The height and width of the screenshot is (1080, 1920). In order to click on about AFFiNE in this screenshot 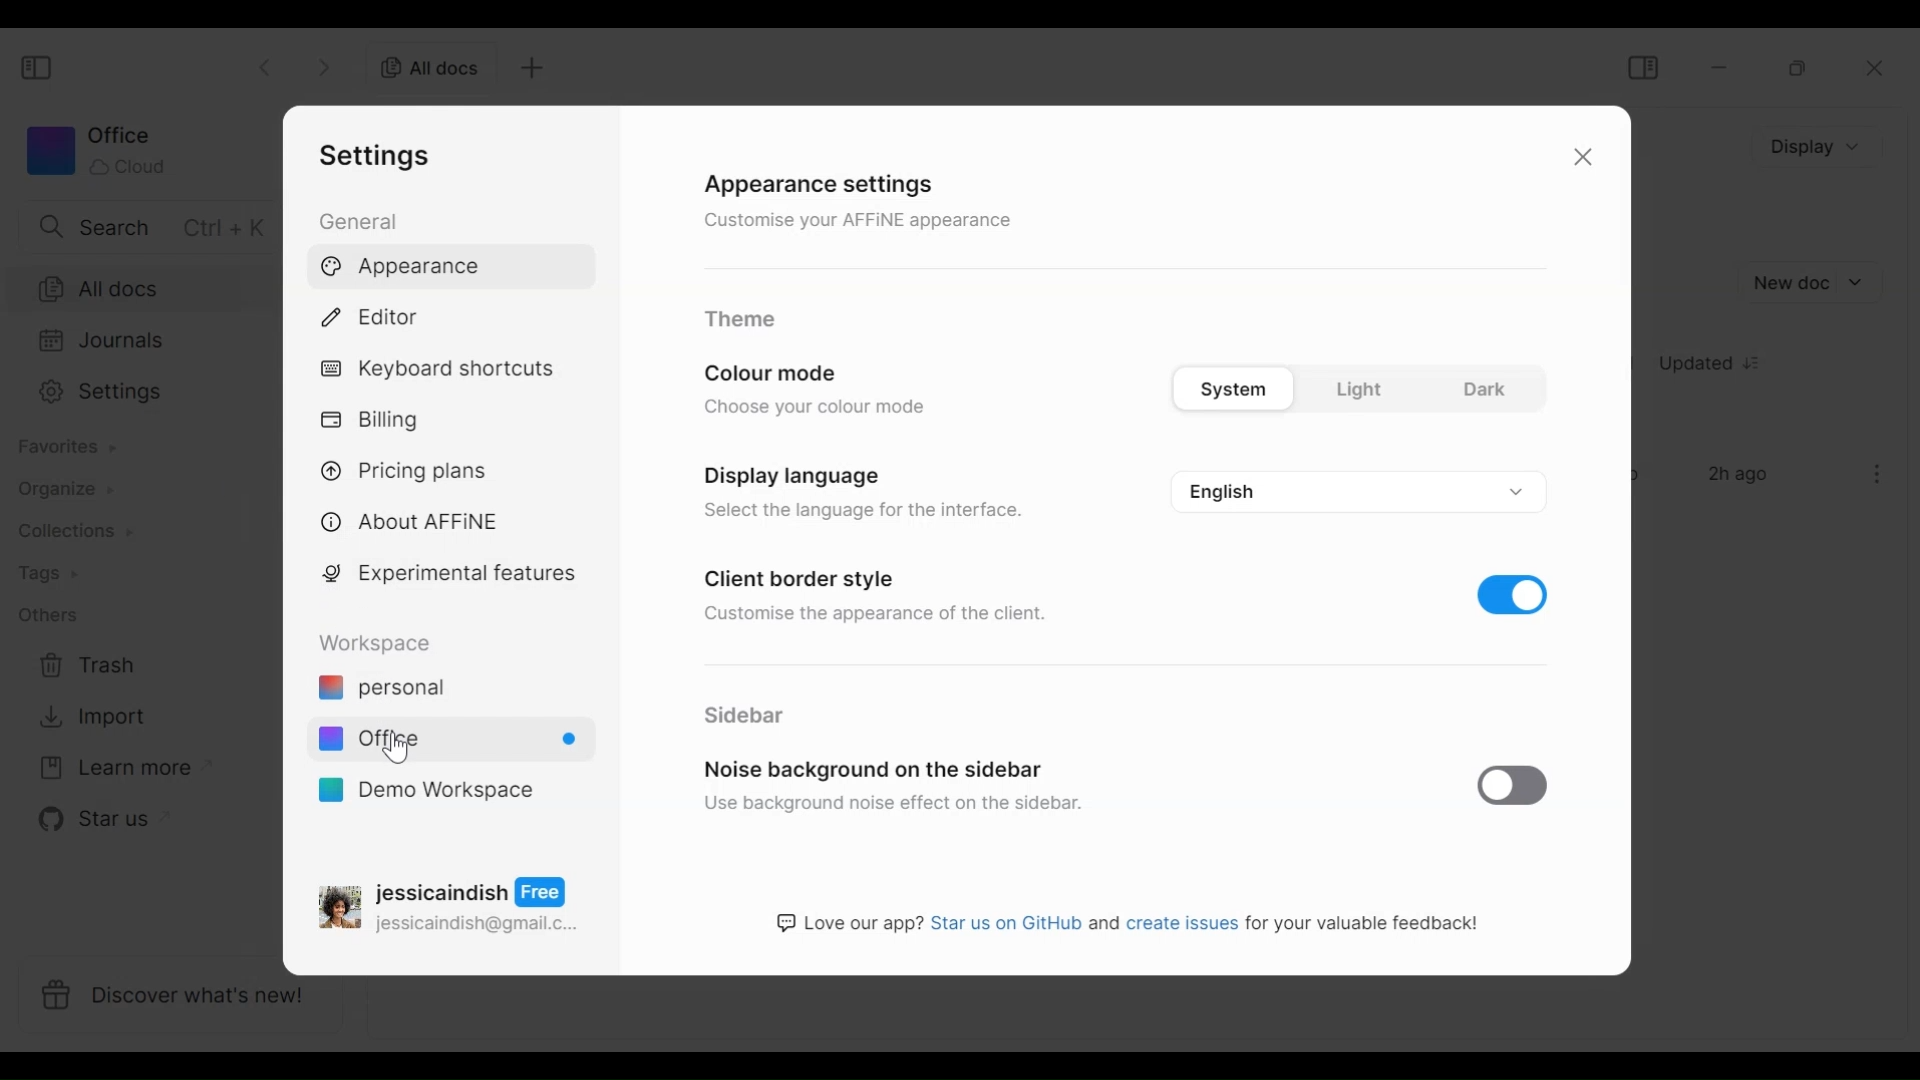, I will do `click(412, 523)`.